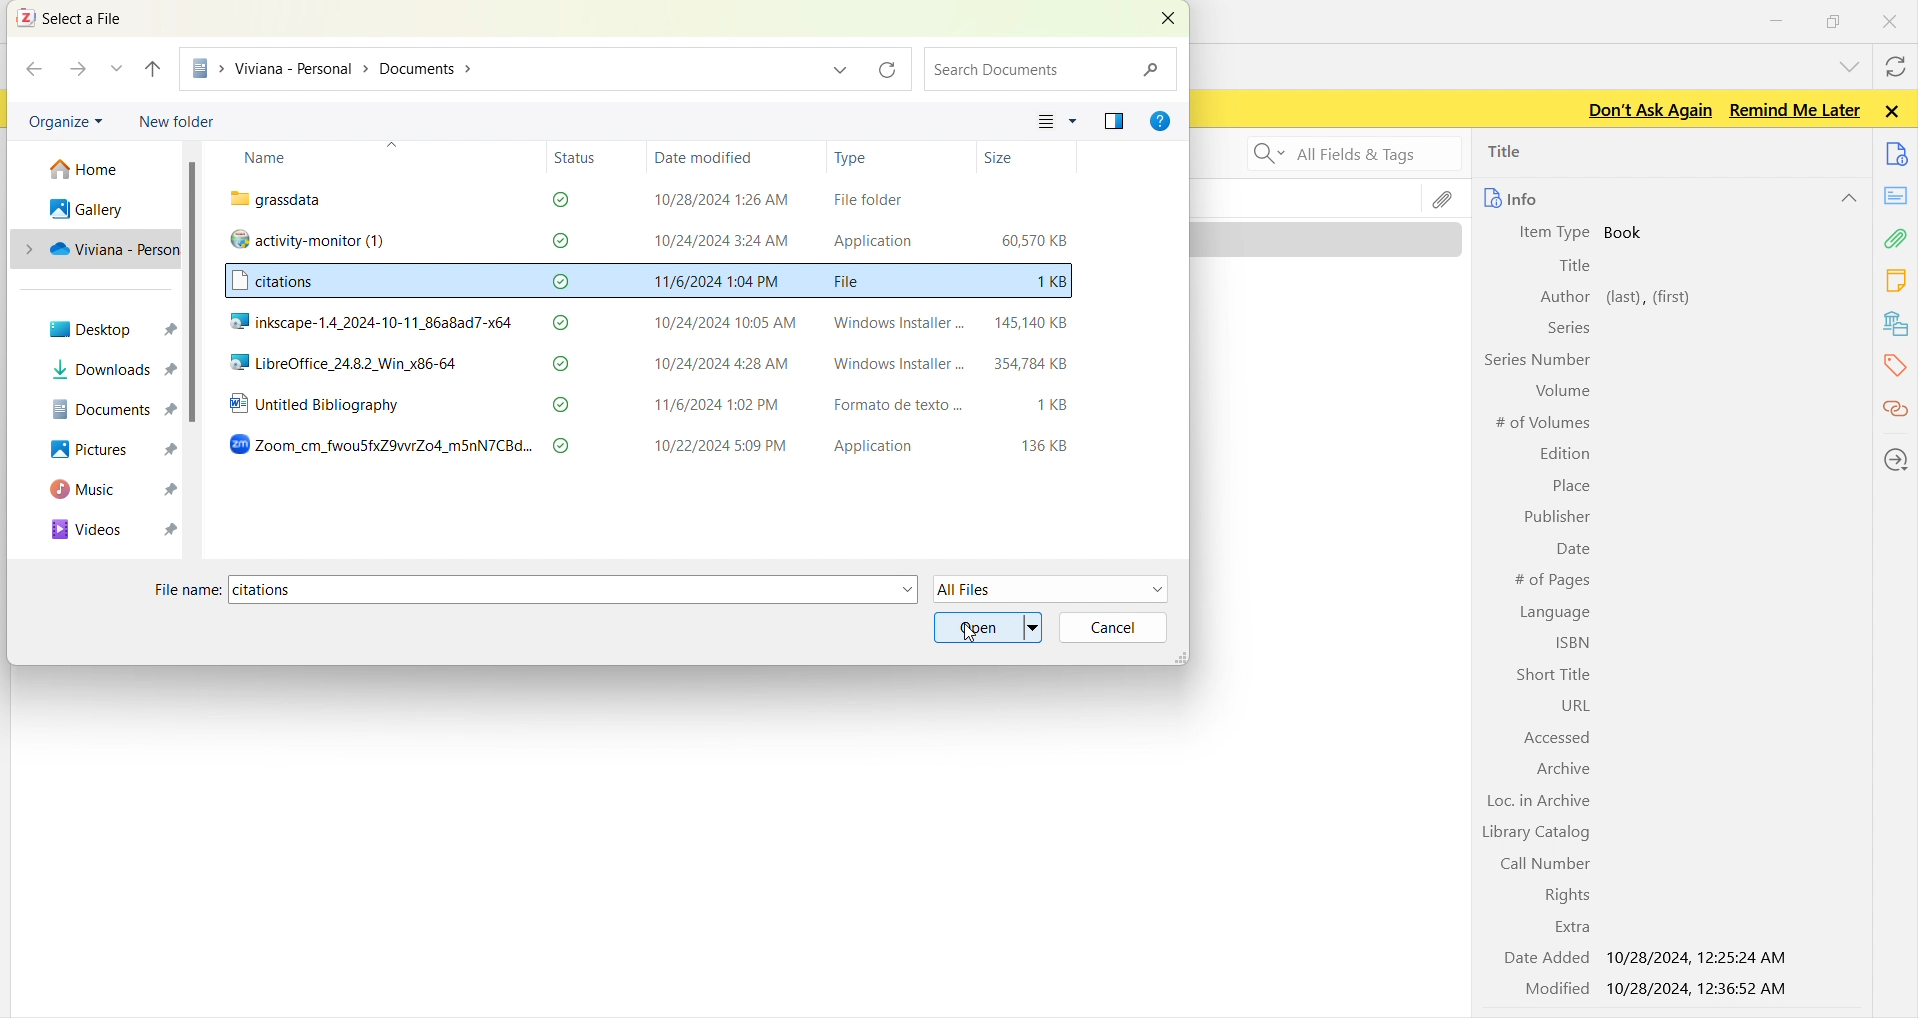  I want to click on # of Volumes, so click(1540, 421).